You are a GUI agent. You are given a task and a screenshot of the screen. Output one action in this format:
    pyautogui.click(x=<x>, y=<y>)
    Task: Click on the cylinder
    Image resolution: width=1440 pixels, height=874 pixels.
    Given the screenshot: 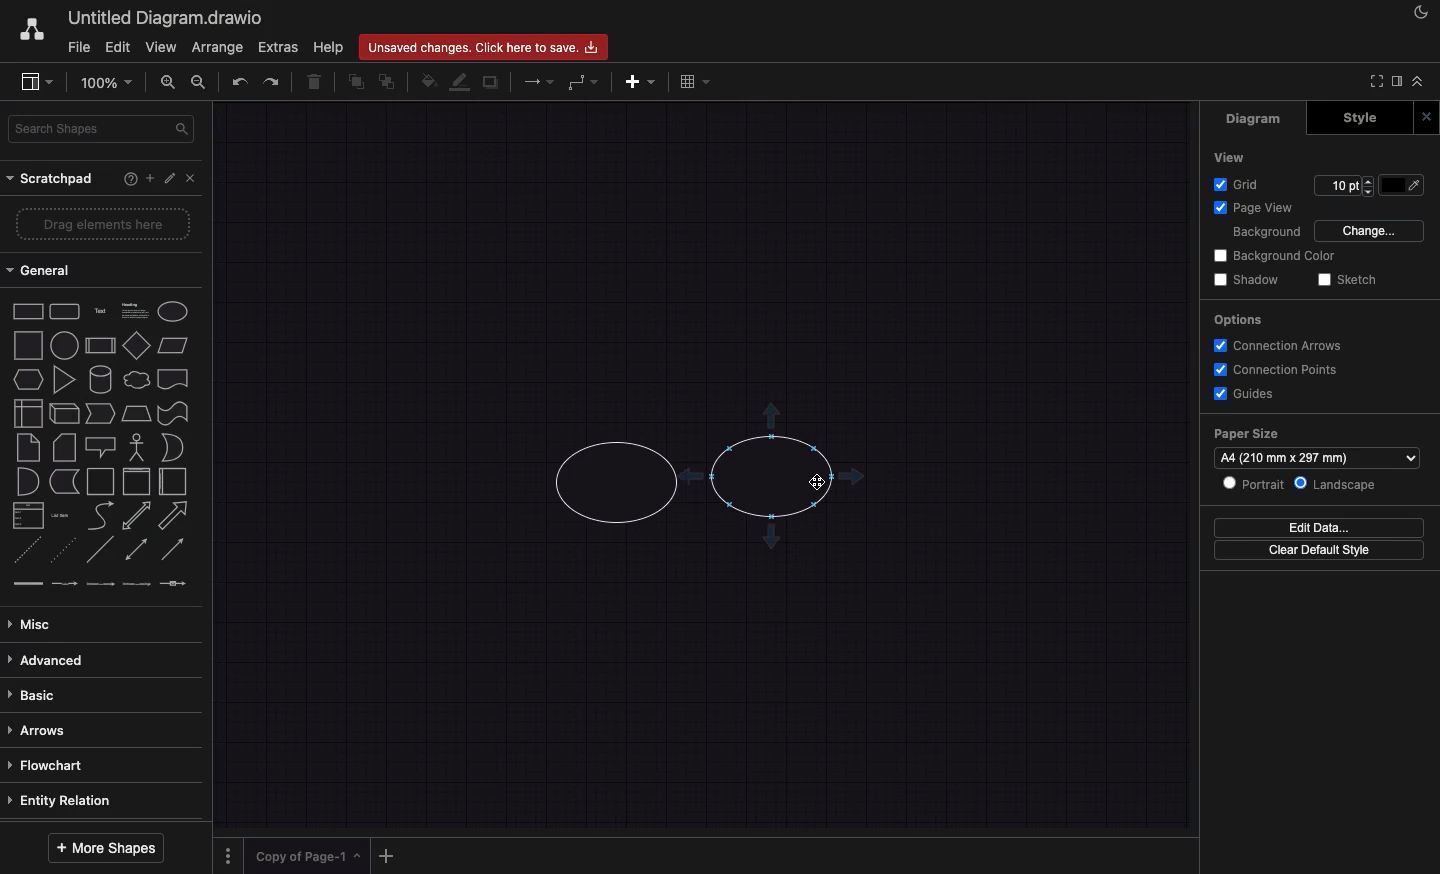 What is the action you would take?
    pyautogui.click(x=101, y=380)
    